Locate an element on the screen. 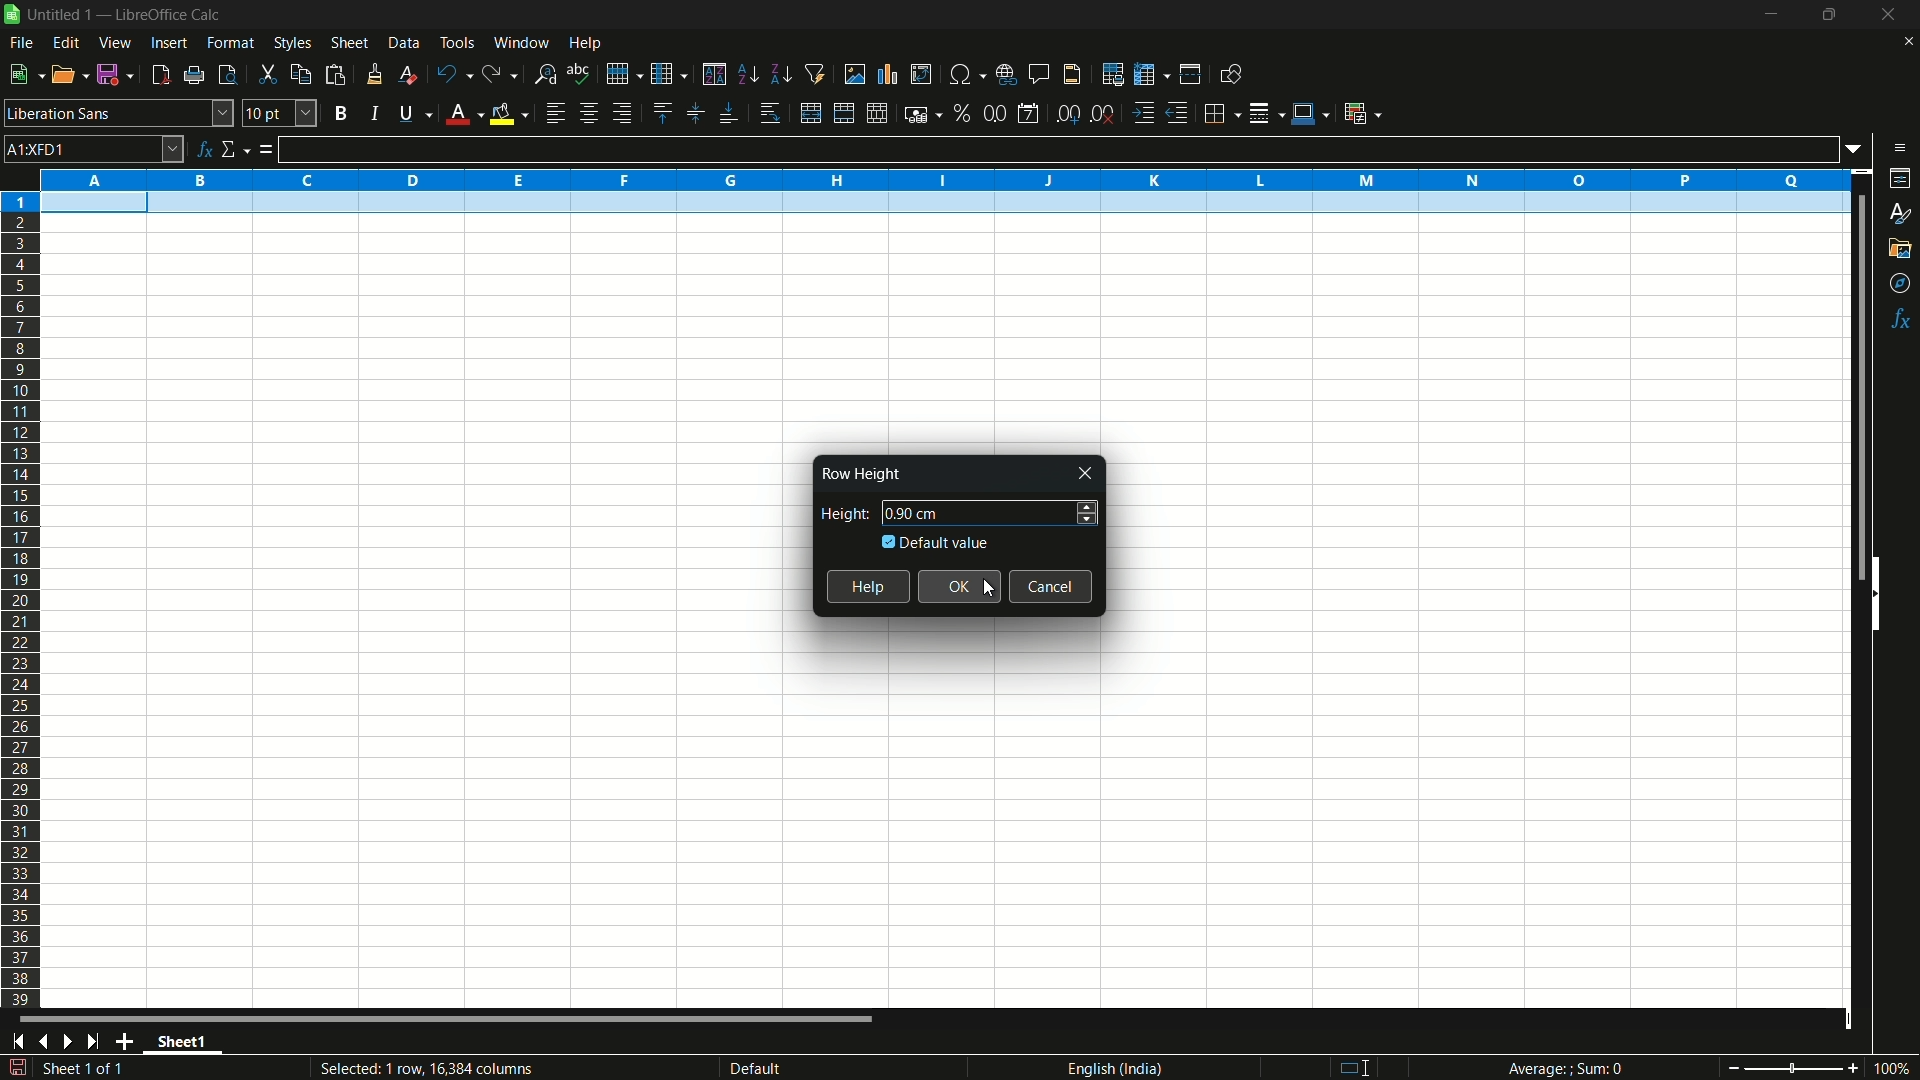  default value is located at coordinates (937, 542).